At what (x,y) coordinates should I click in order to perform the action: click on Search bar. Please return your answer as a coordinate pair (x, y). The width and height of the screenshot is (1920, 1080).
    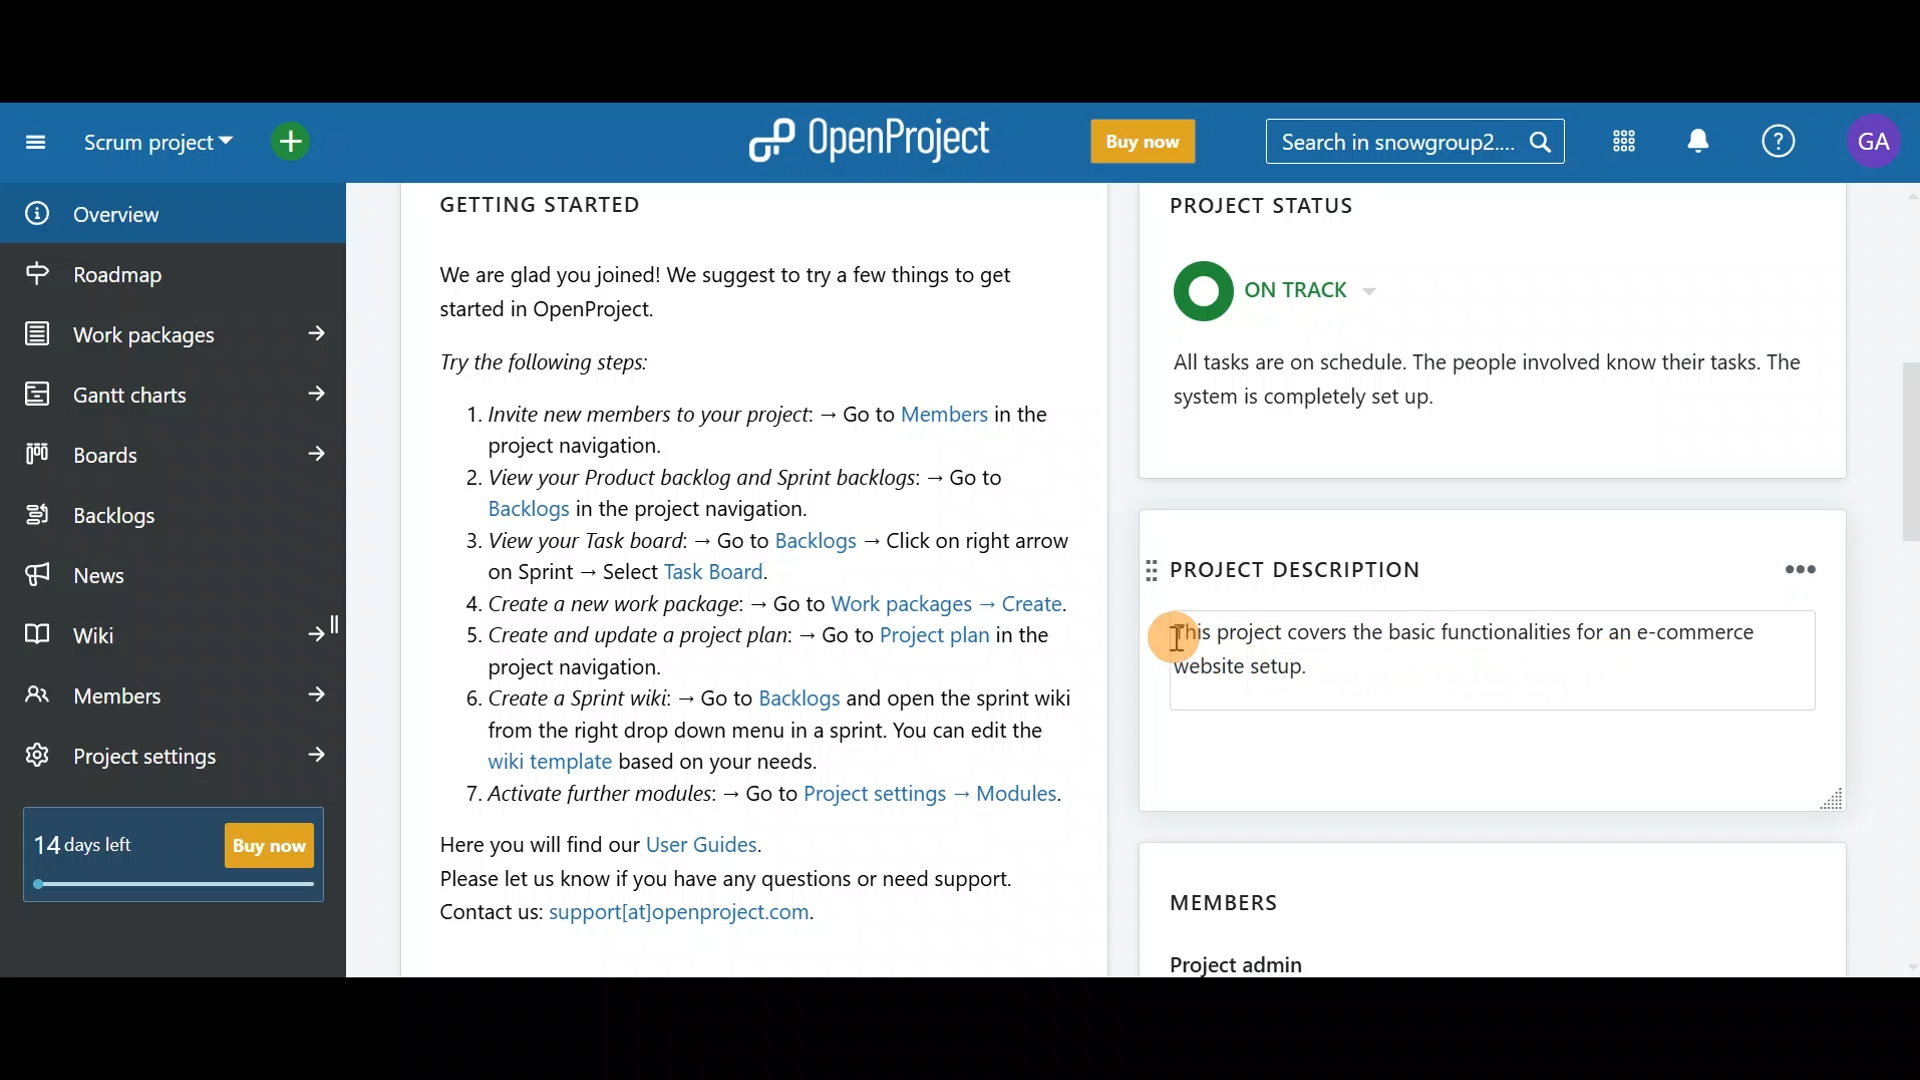
    Looking at the image, I should click on (1414, 145).